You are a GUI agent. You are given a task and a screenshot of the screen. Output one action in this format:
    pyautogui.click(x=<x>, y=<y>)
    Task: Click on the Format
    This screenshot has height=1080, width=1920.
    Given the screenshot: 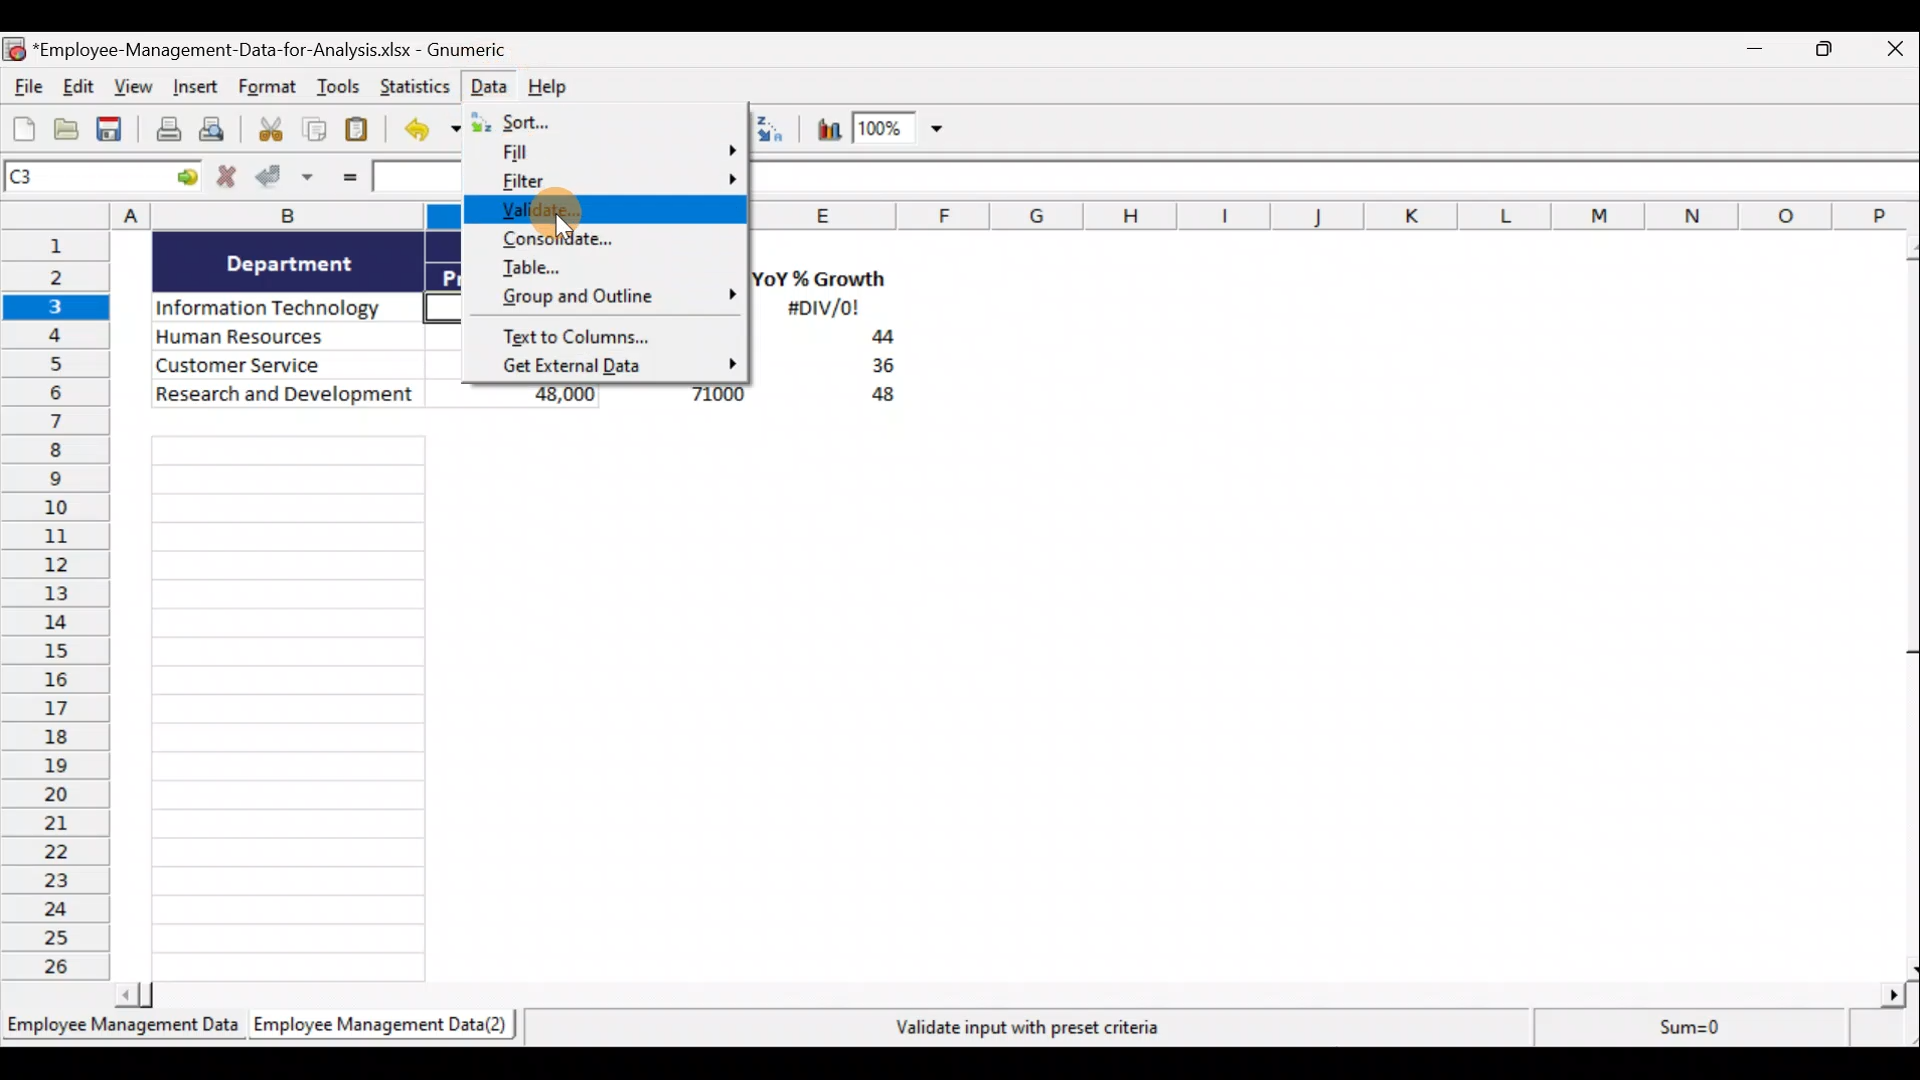 What is the action you would take?
    pyautogui.click(x=268, y=90)
    